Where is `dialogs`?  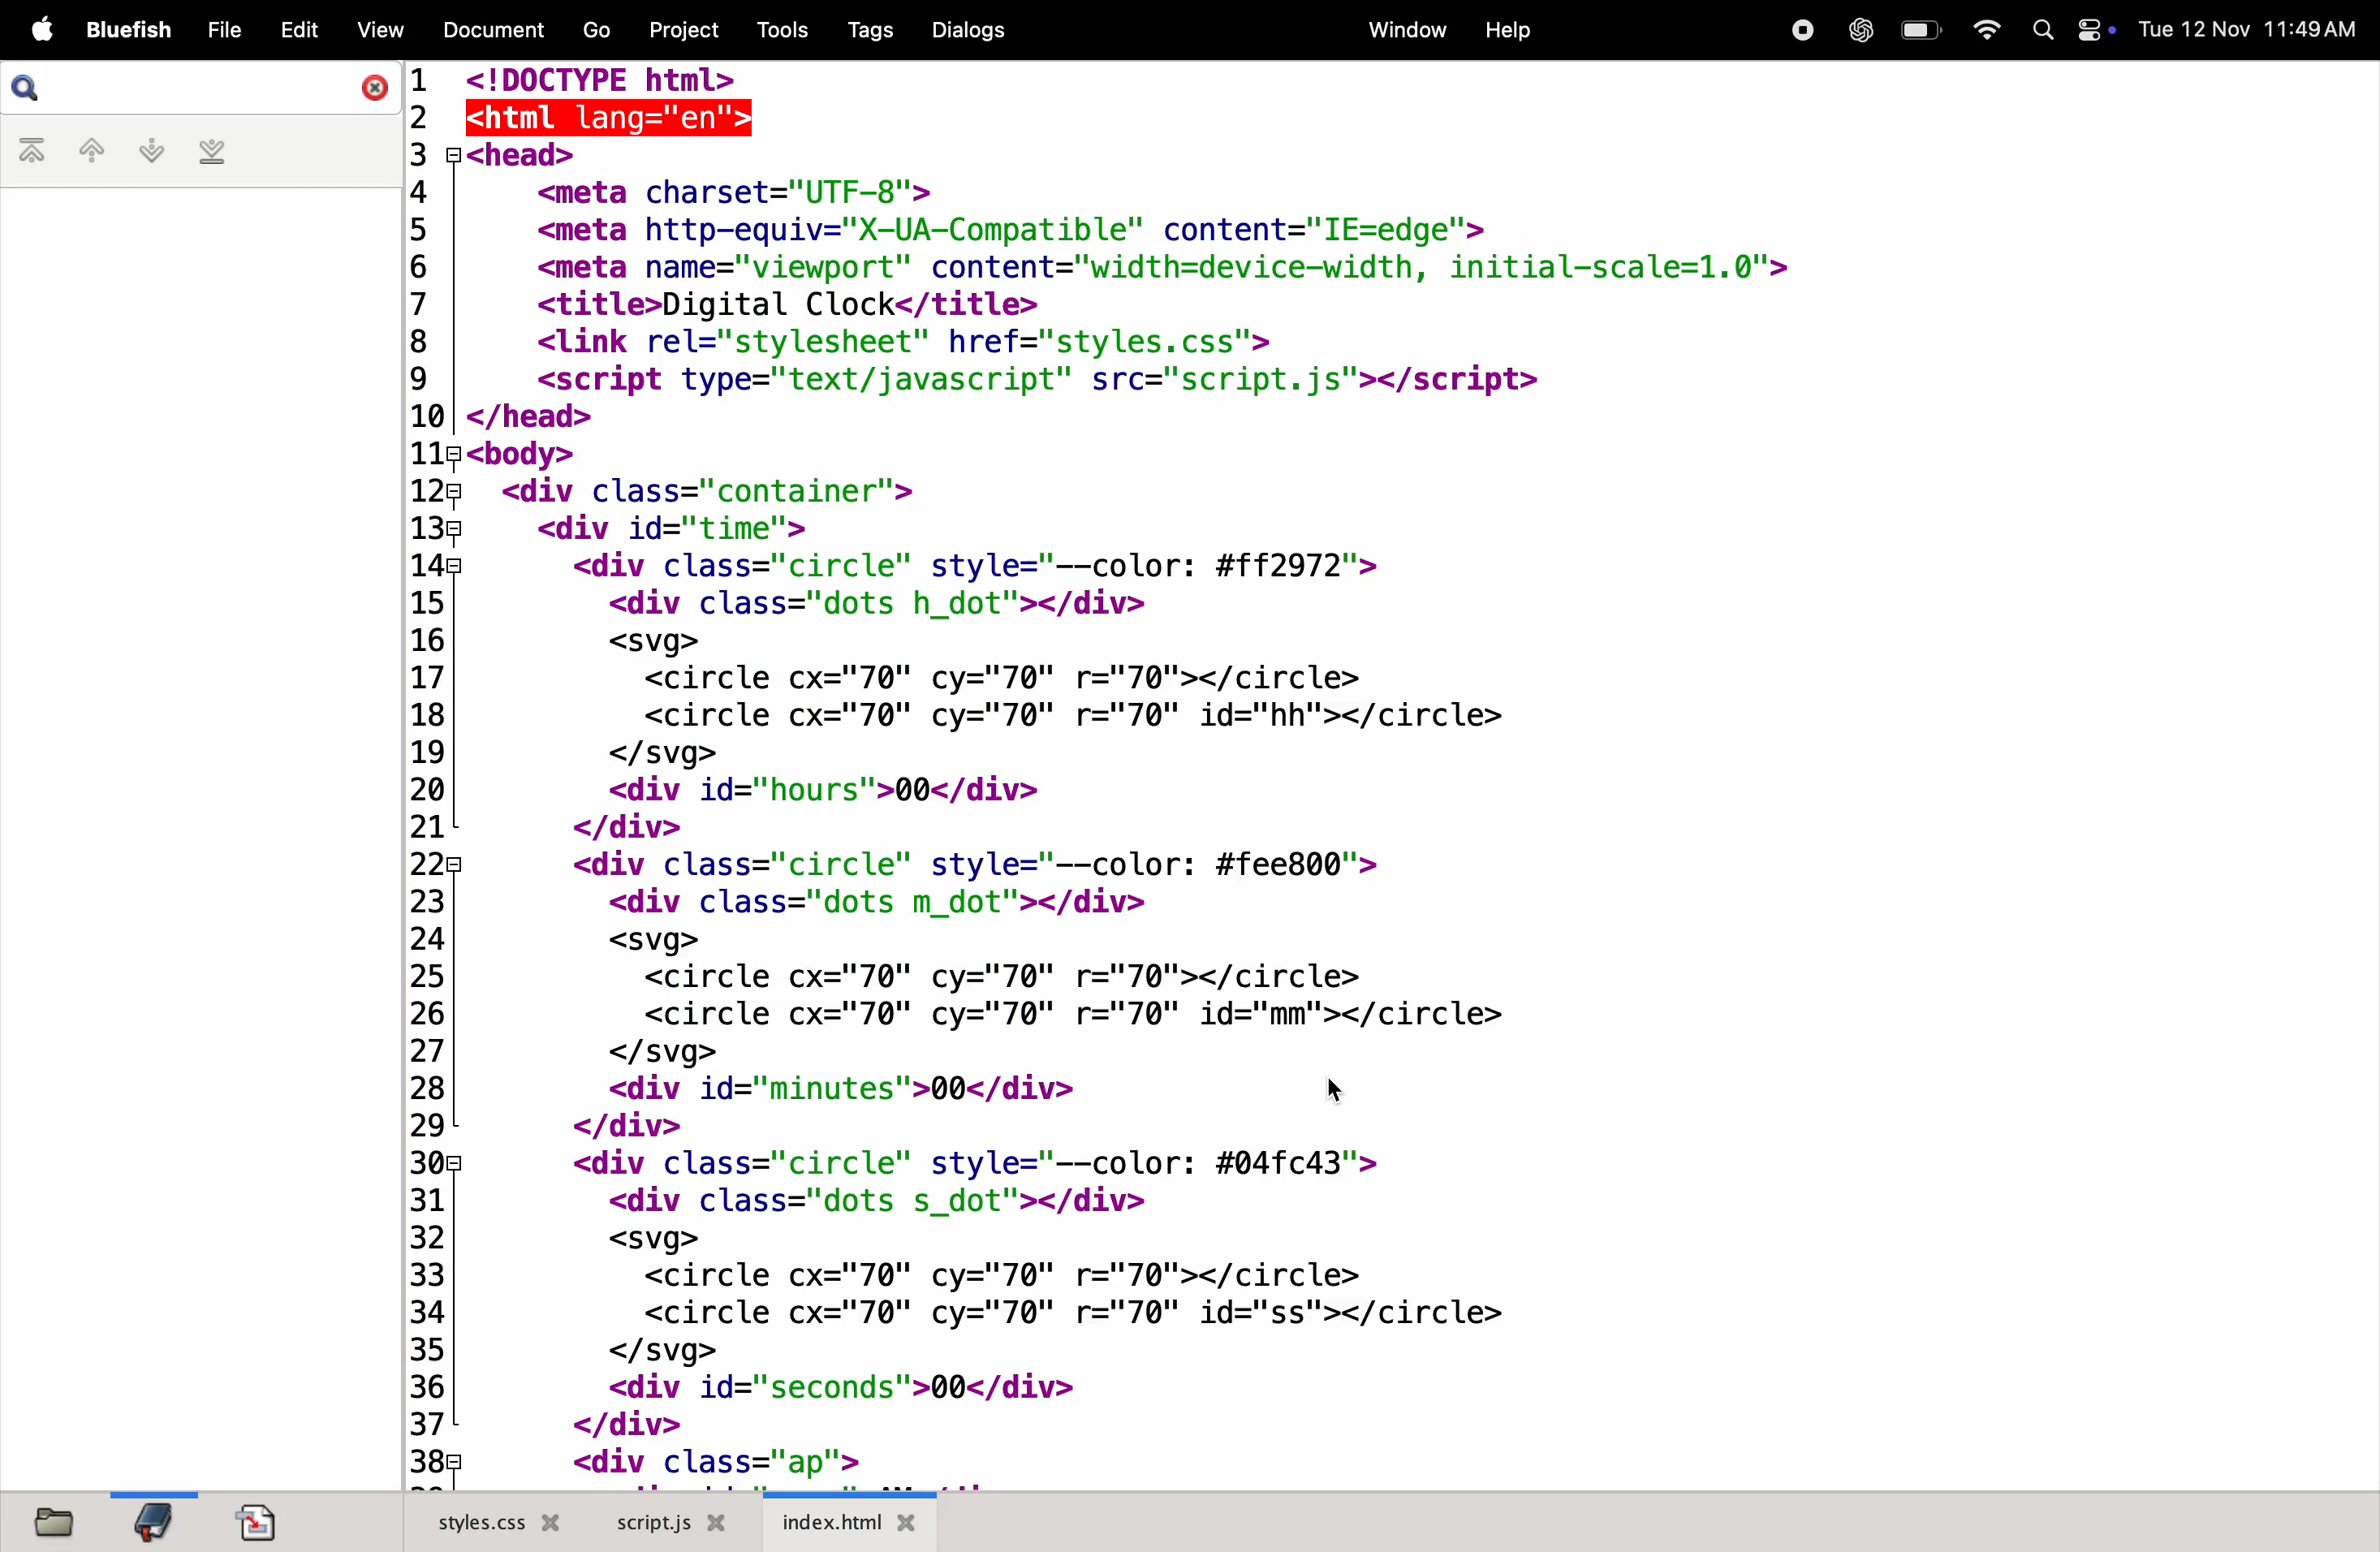 dialogs is located at coordinates (969, 30).